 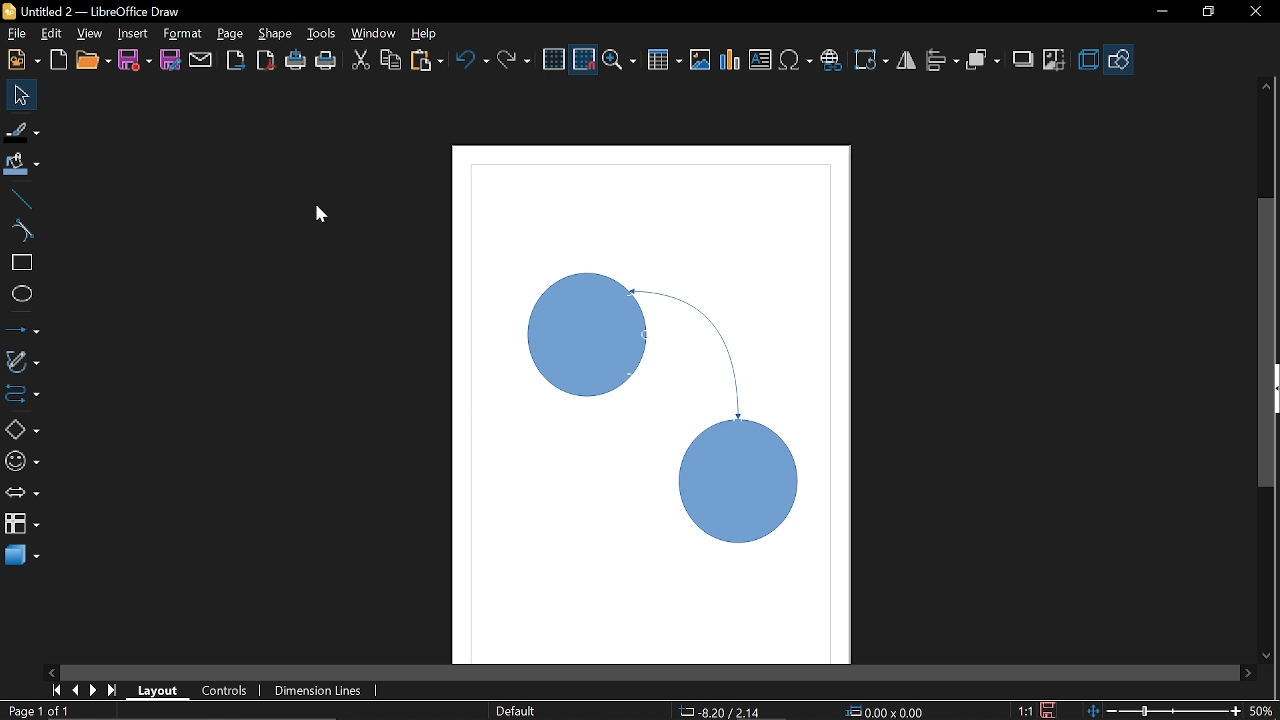 What do you see at coordinates (21, 557) in the screenshot?
I see `3d shapes` at bounding box center [21, 557].